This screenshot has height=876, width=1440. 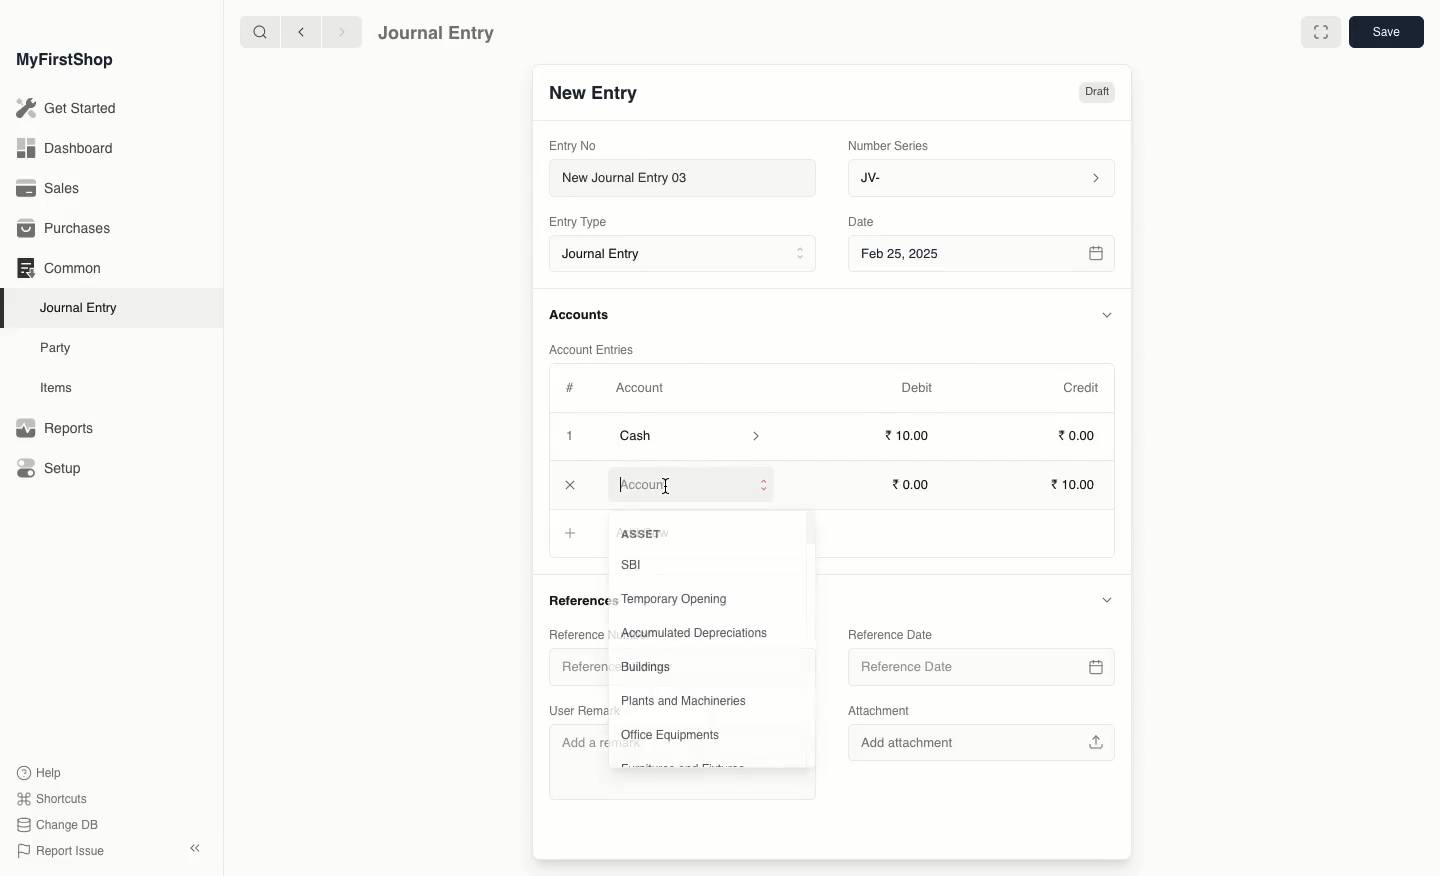 I want to click on forward >, so click(x=337, y=31).